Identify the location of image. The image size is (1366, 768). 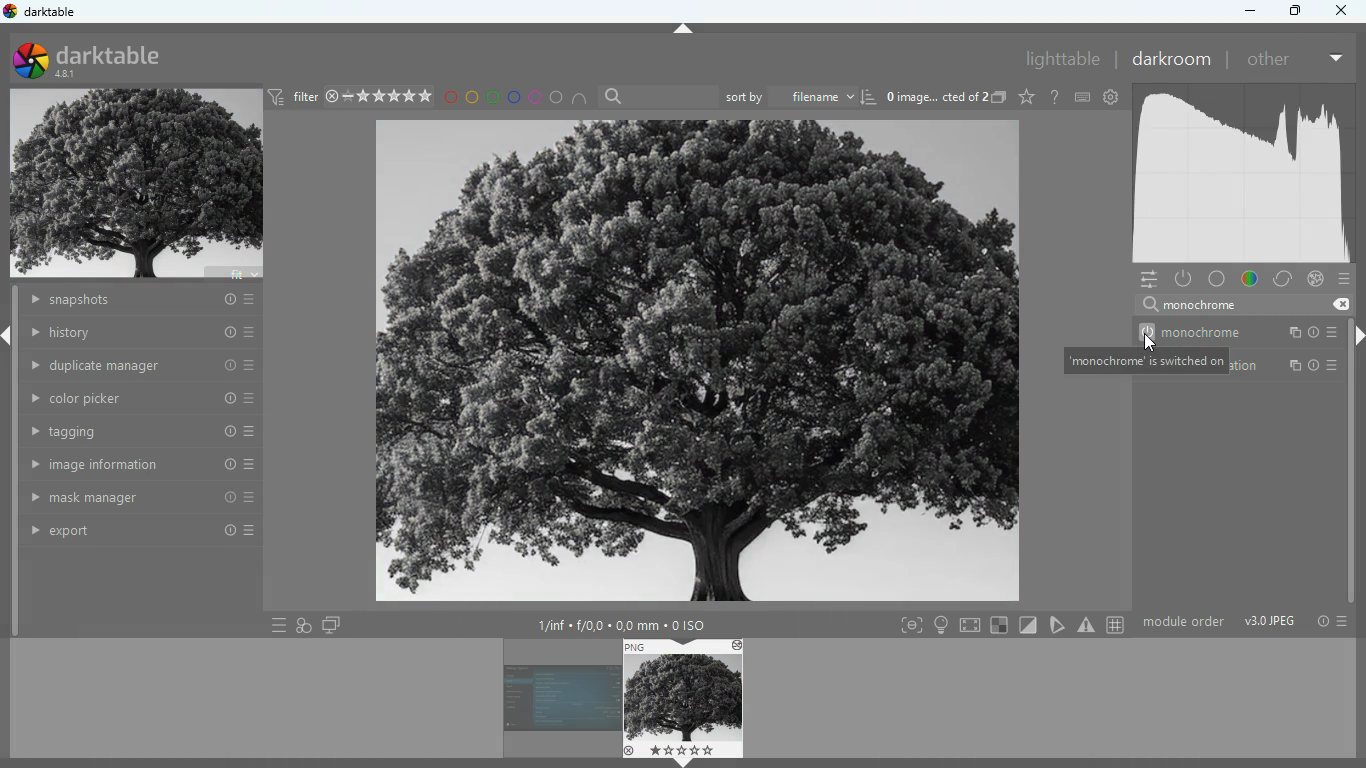
(140, 183).